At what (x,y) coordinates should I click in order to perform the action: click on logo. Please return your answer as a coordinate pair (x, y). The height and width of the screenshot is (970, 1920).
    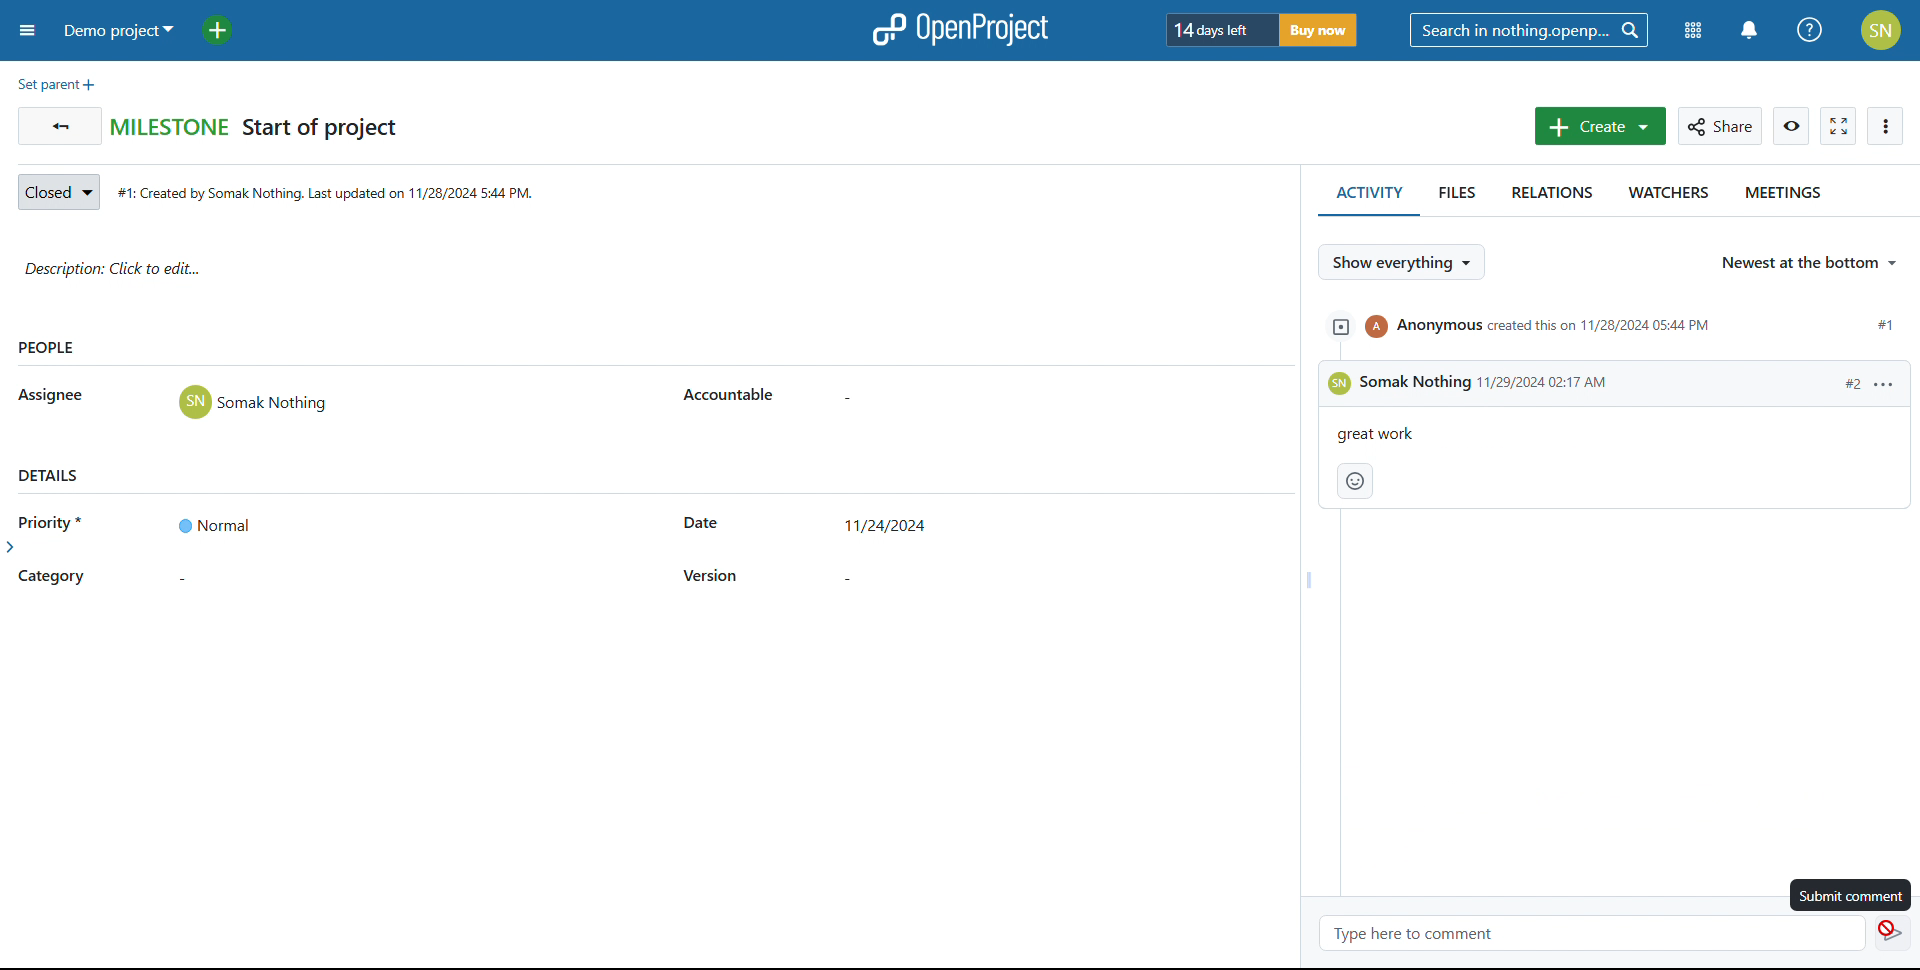
    Looking at the image, I should click on (958, 30).